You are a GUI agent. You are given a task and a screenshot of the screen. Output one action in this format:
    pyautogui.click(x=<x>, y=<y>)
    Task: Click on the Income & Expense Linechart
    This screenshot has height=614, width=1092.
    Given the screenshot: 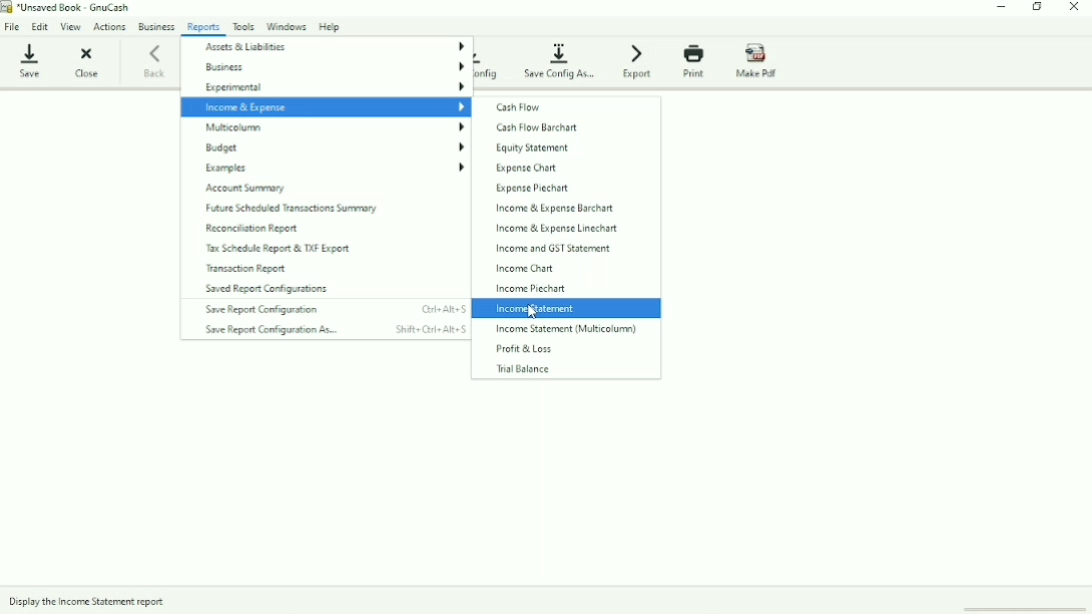 What is the action you would take?
    pyautogui.click(x=555, y=228)
    